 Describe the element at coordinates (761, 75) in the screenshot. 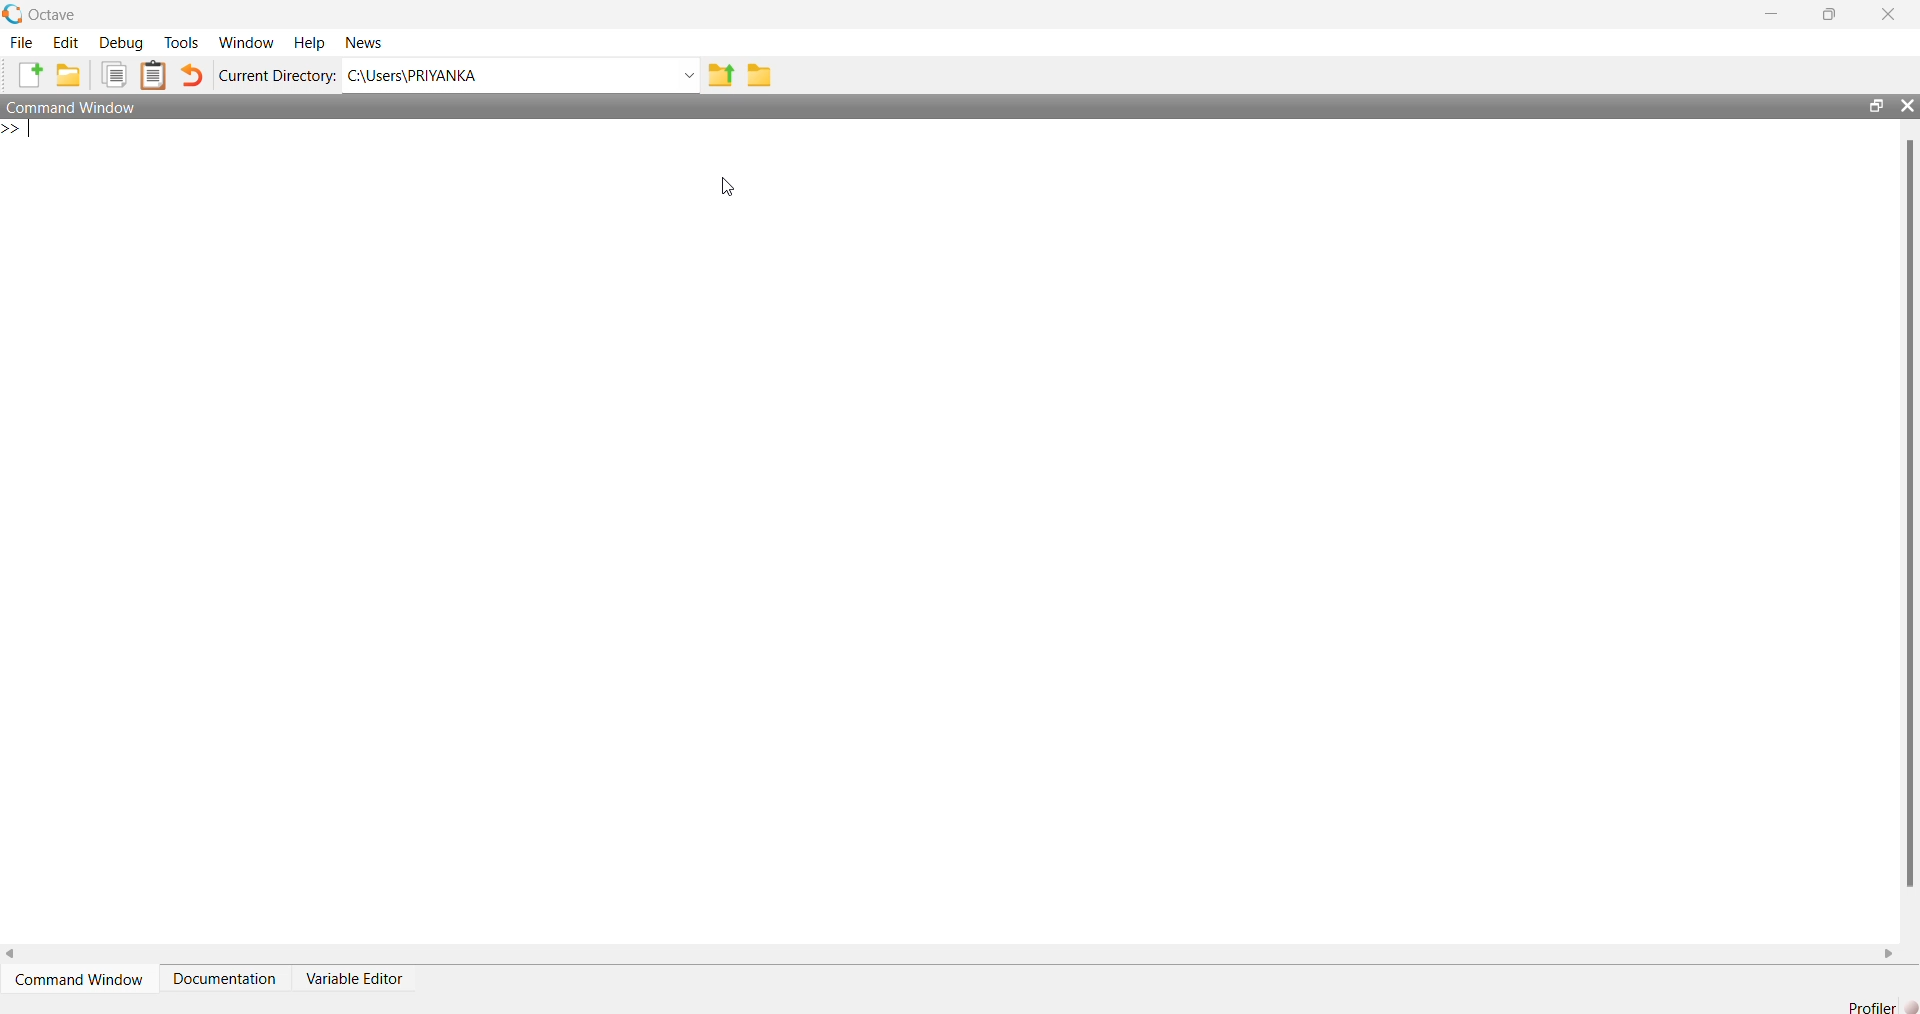

I see `Browse Directions` at that location.